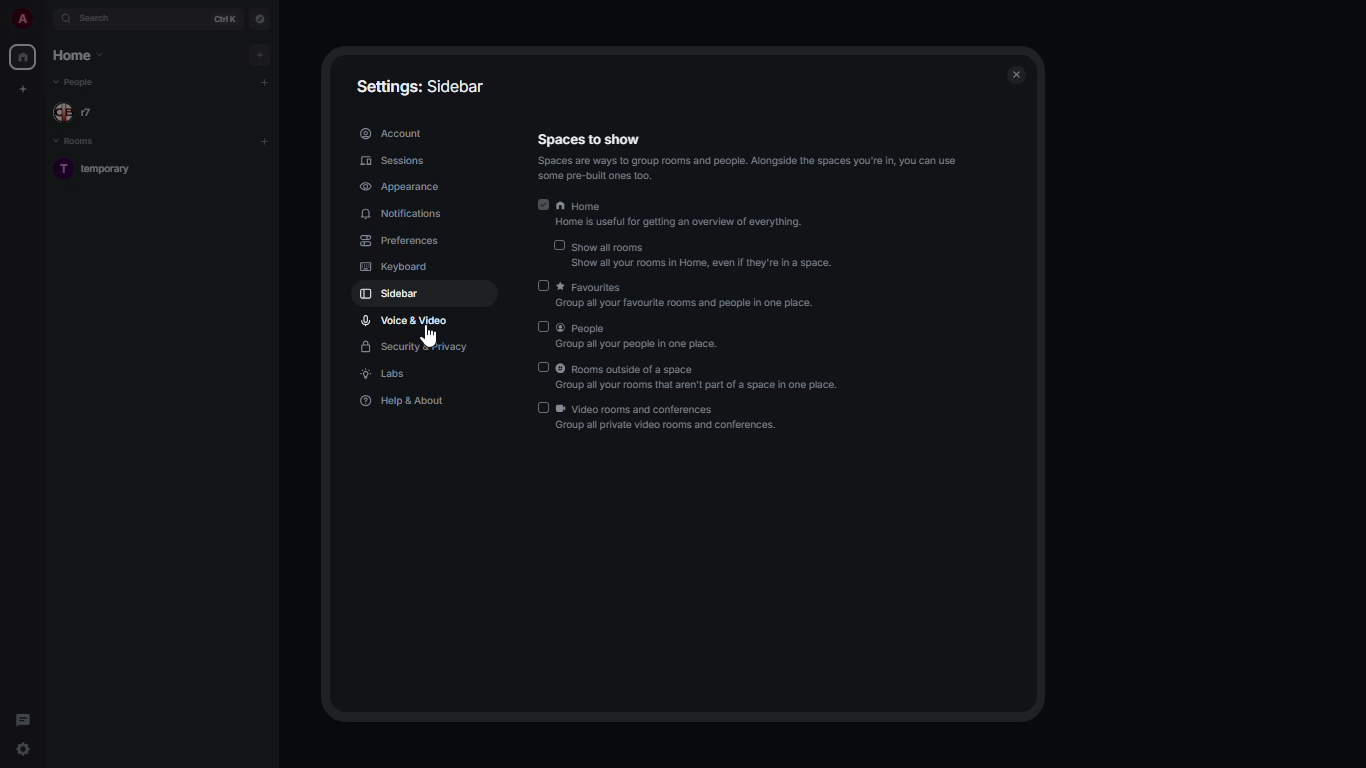  Describe the element at coordinates (403, 320) in the screenshot. I see `voice & video` at that location.